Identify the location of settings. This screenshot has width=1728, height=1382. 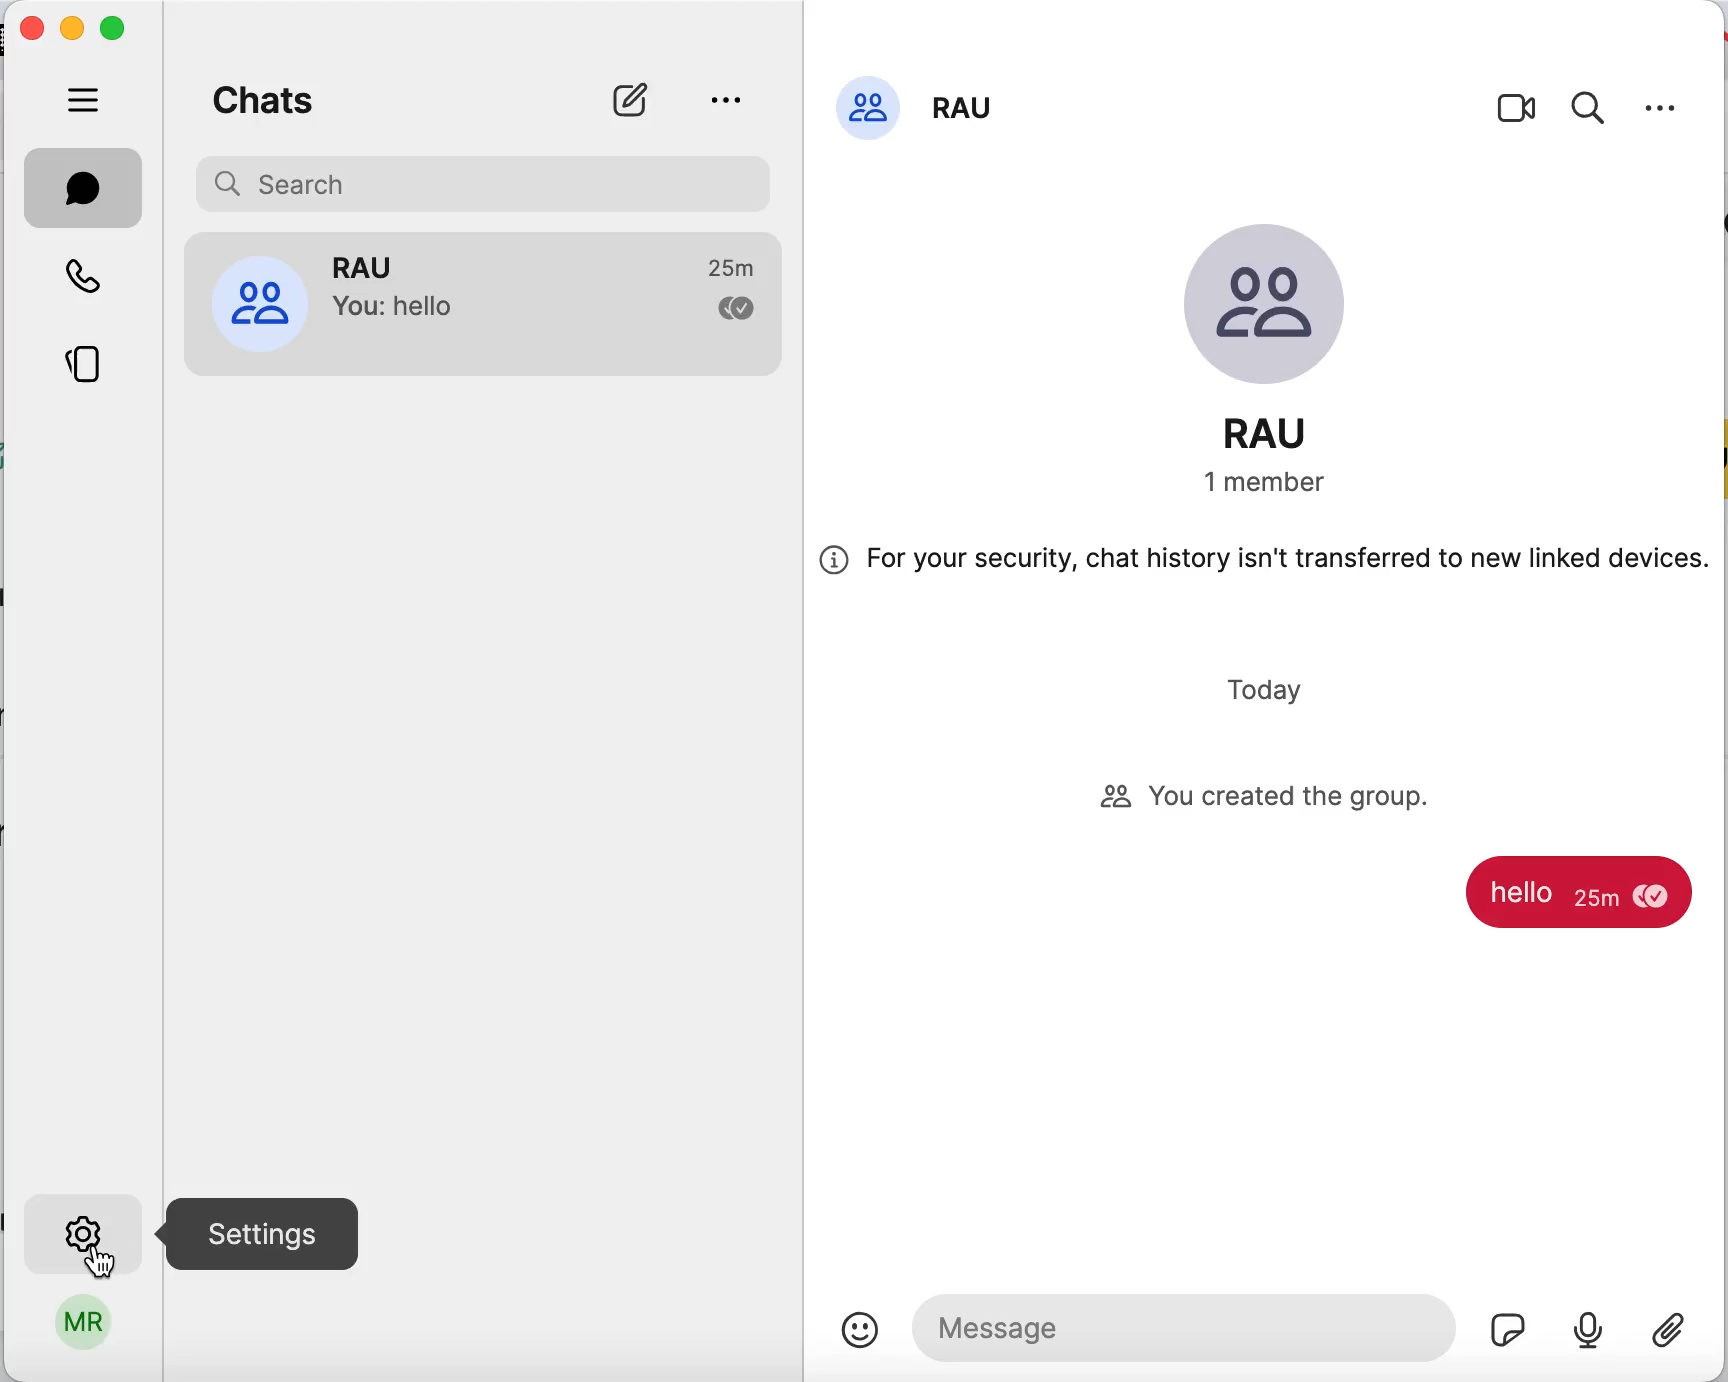
(1670, 99).